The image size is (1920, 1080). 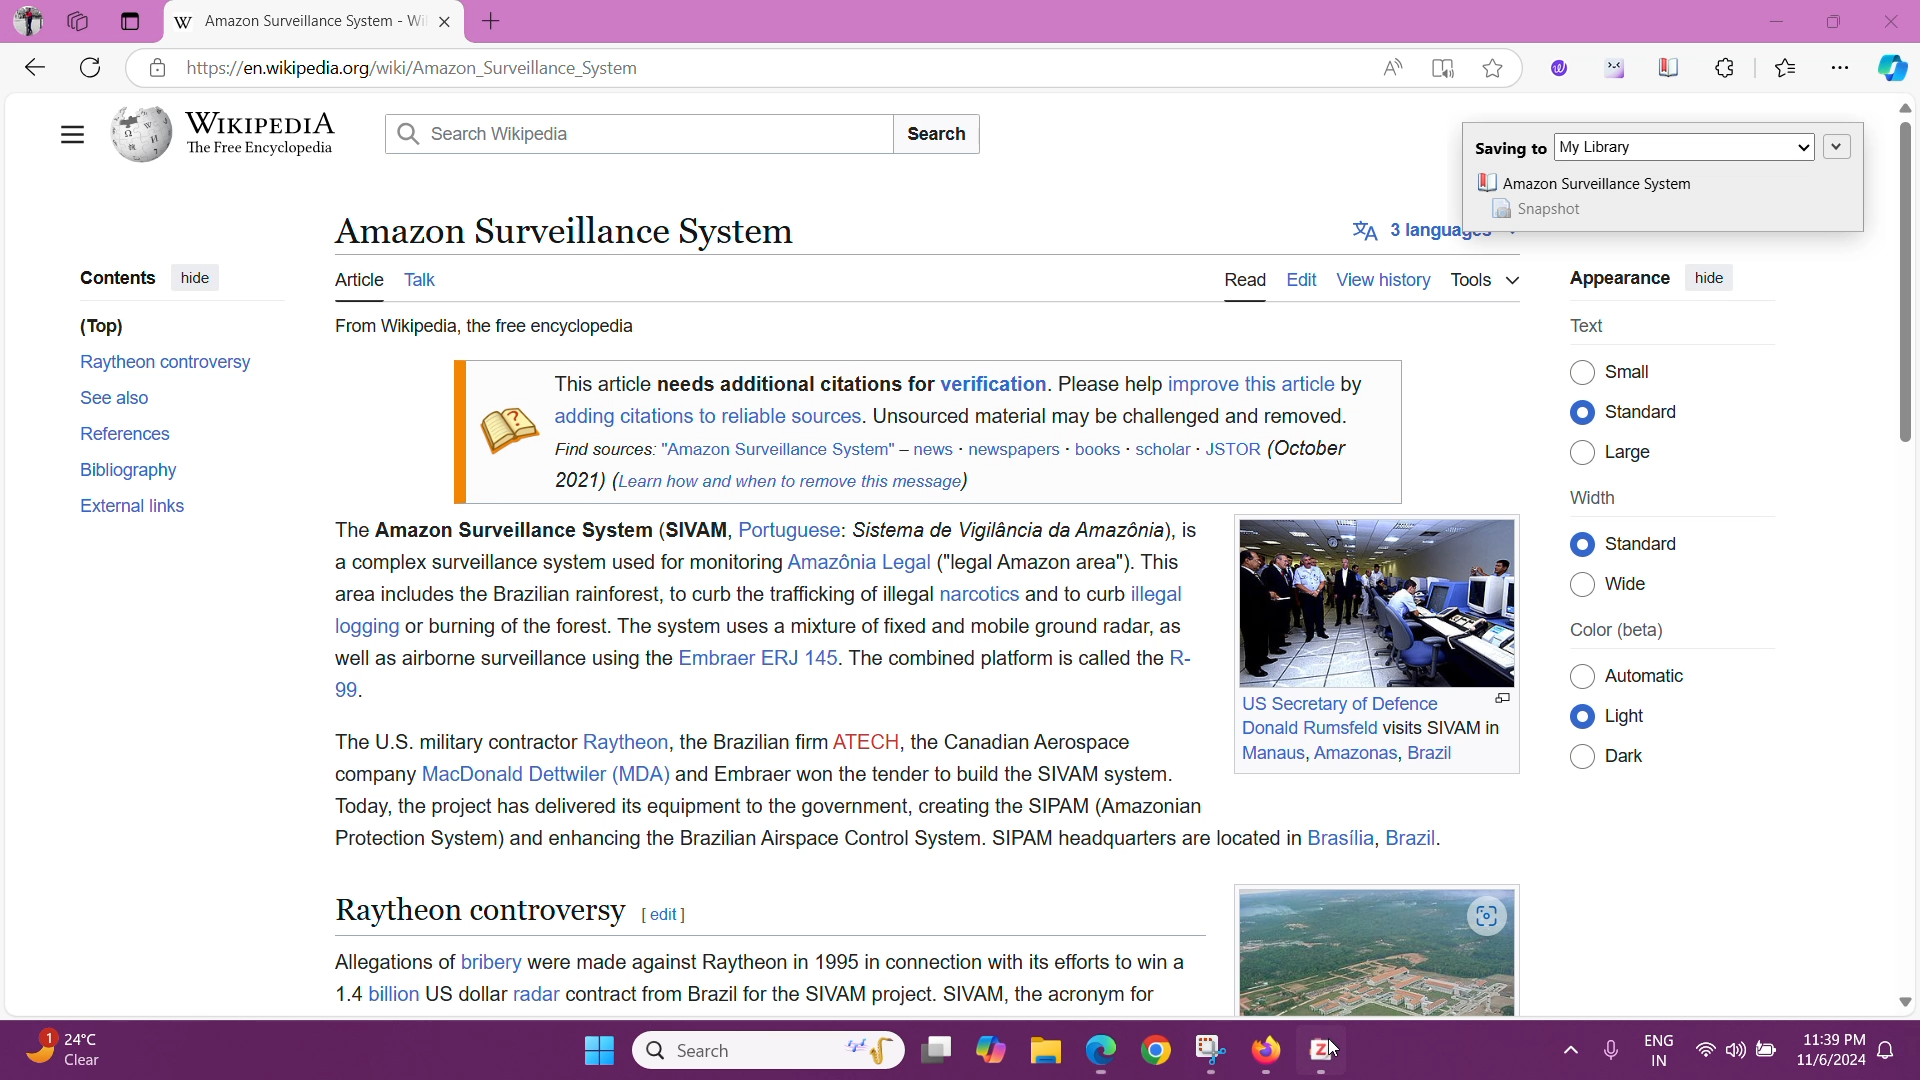 What do you see at coordinates (1046, 1051) in the screenshot?
I see `files` at bounding box center [1046, 1051].